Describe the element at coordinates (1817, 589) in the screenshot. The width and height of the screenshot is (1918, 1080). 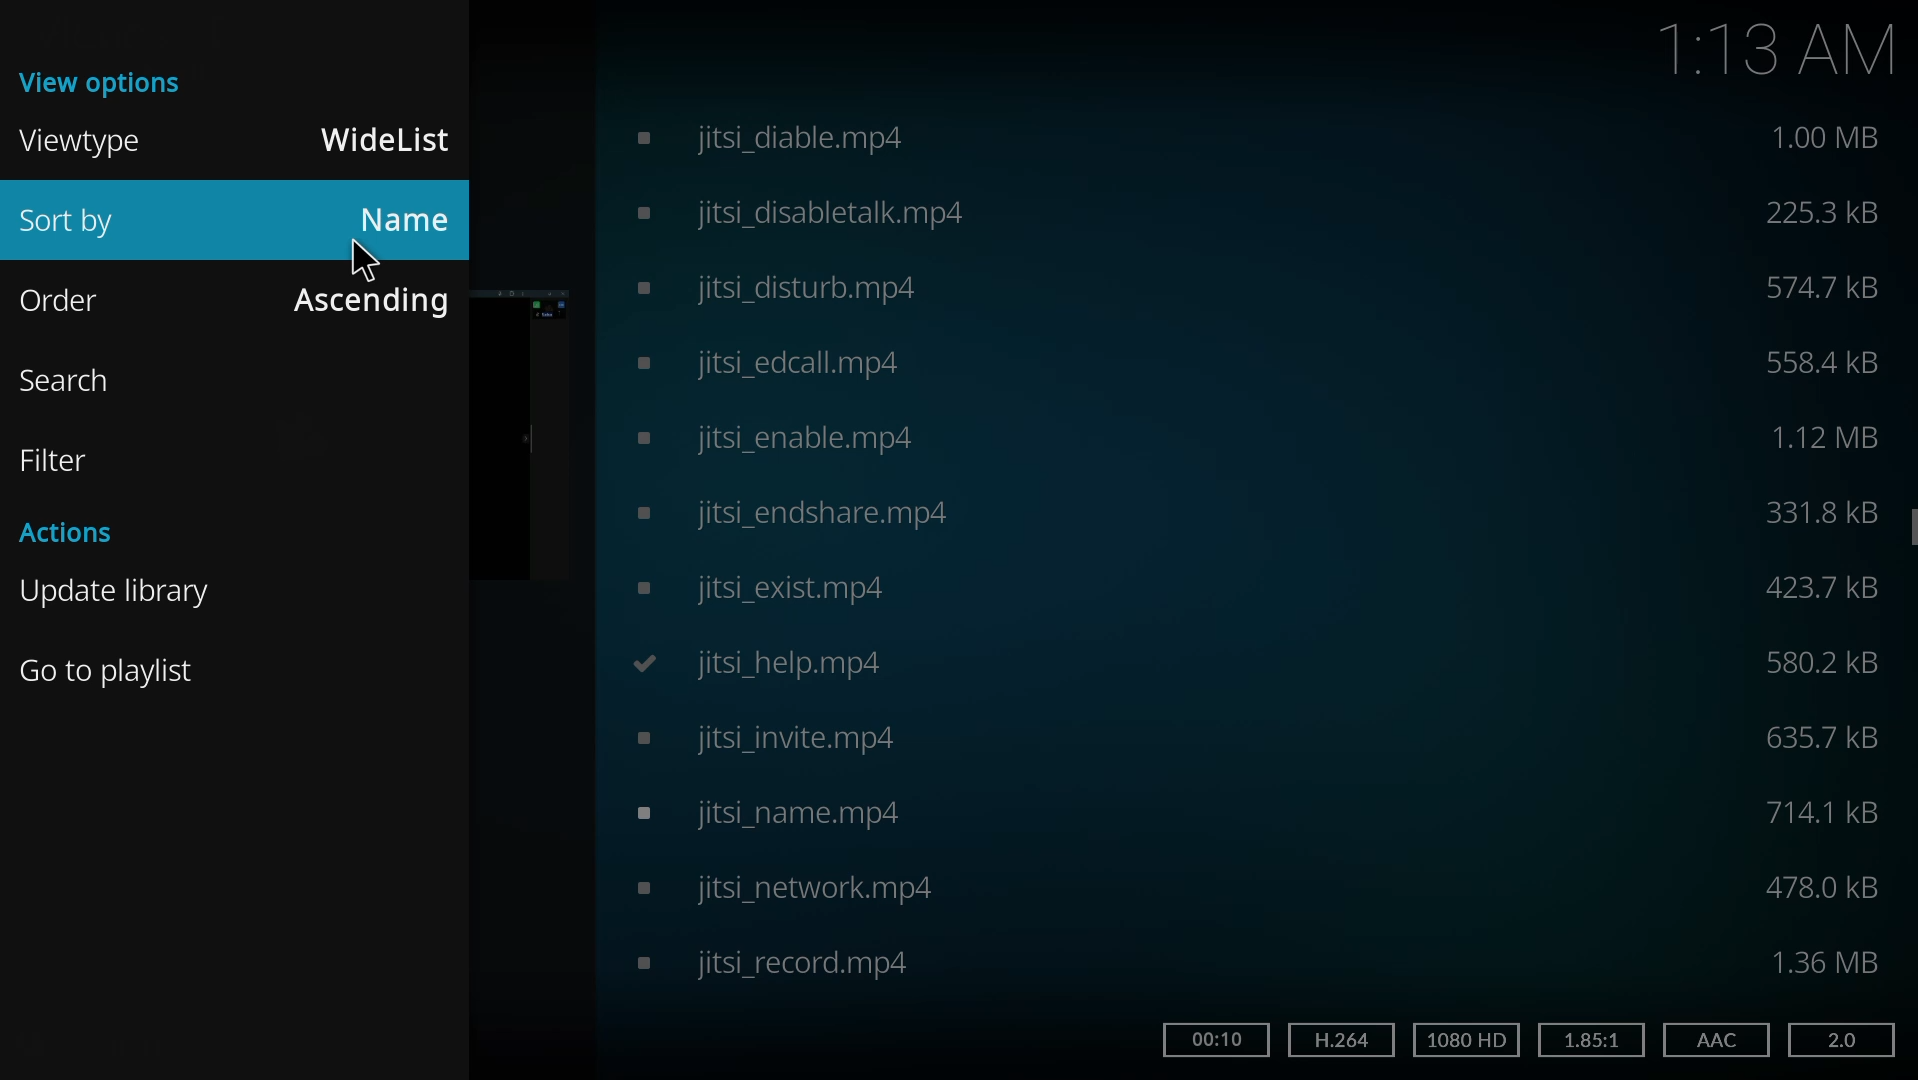
I see `size` at that location.